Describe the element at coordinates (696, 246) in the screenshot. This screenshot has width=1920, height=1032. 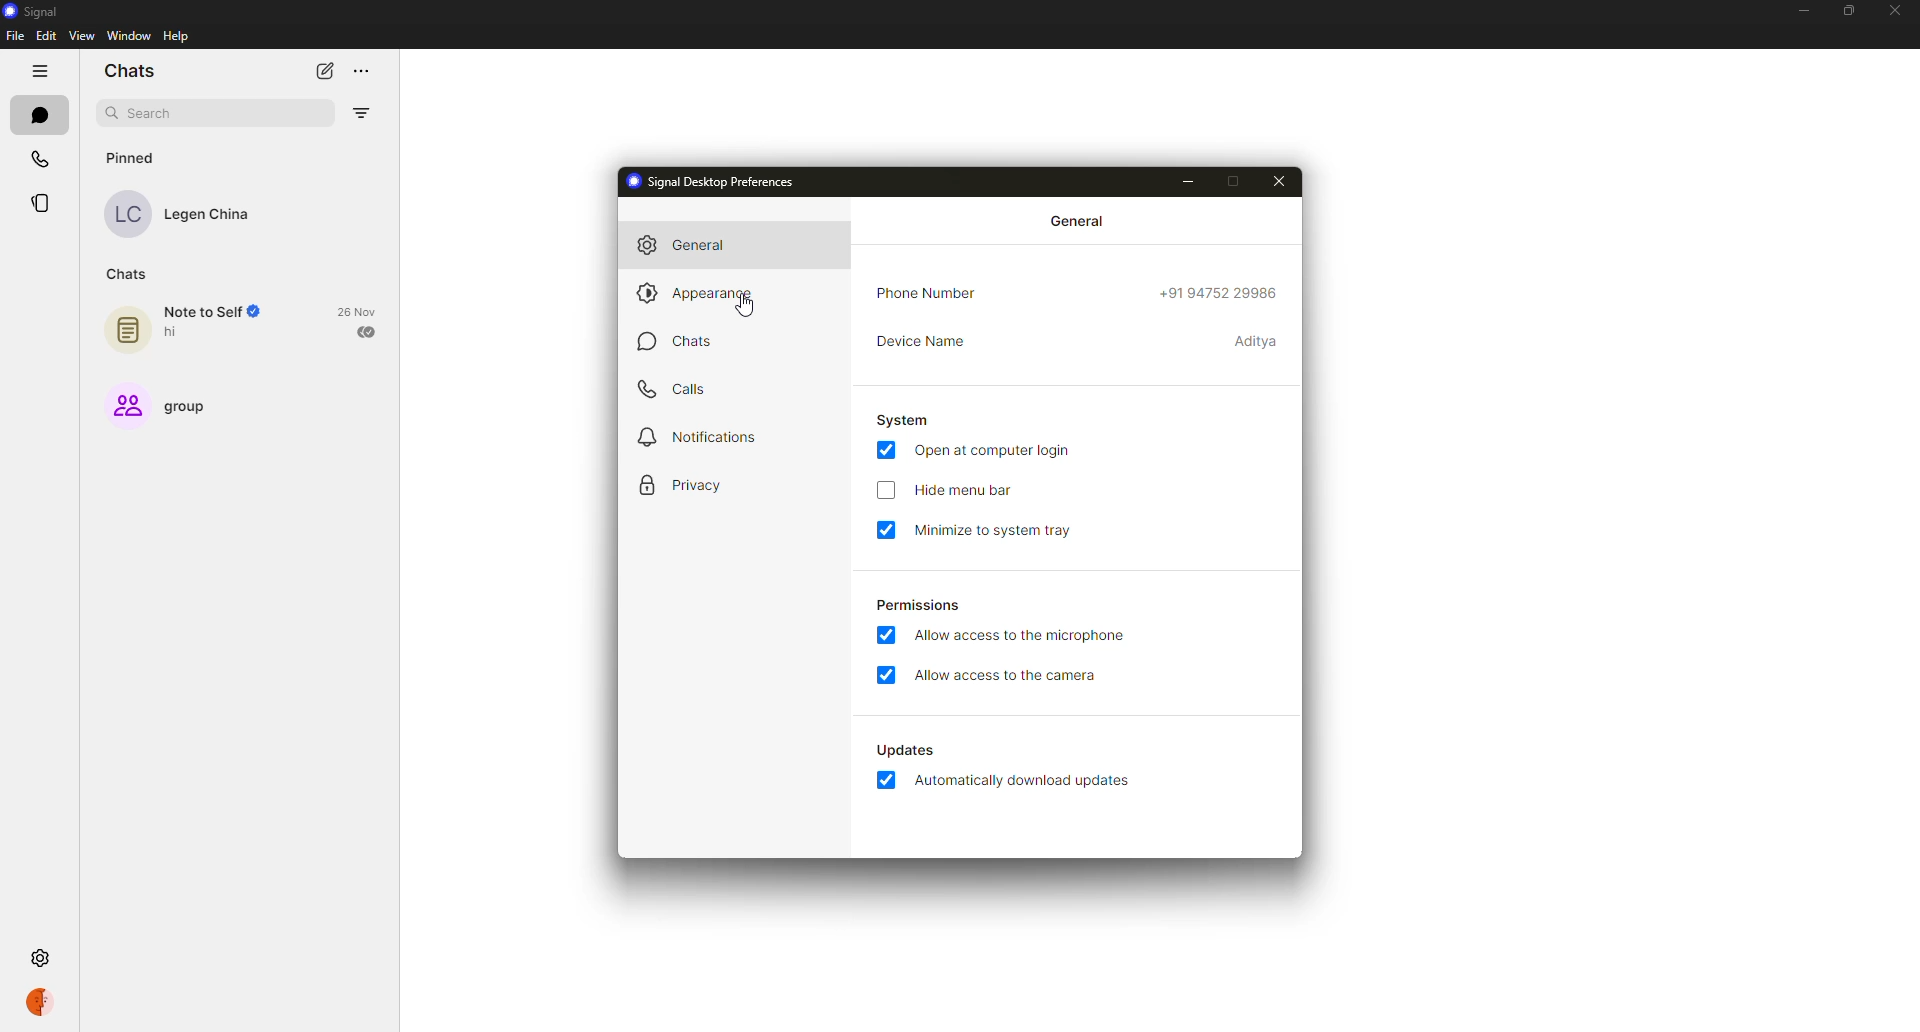
I see `general` at that location.